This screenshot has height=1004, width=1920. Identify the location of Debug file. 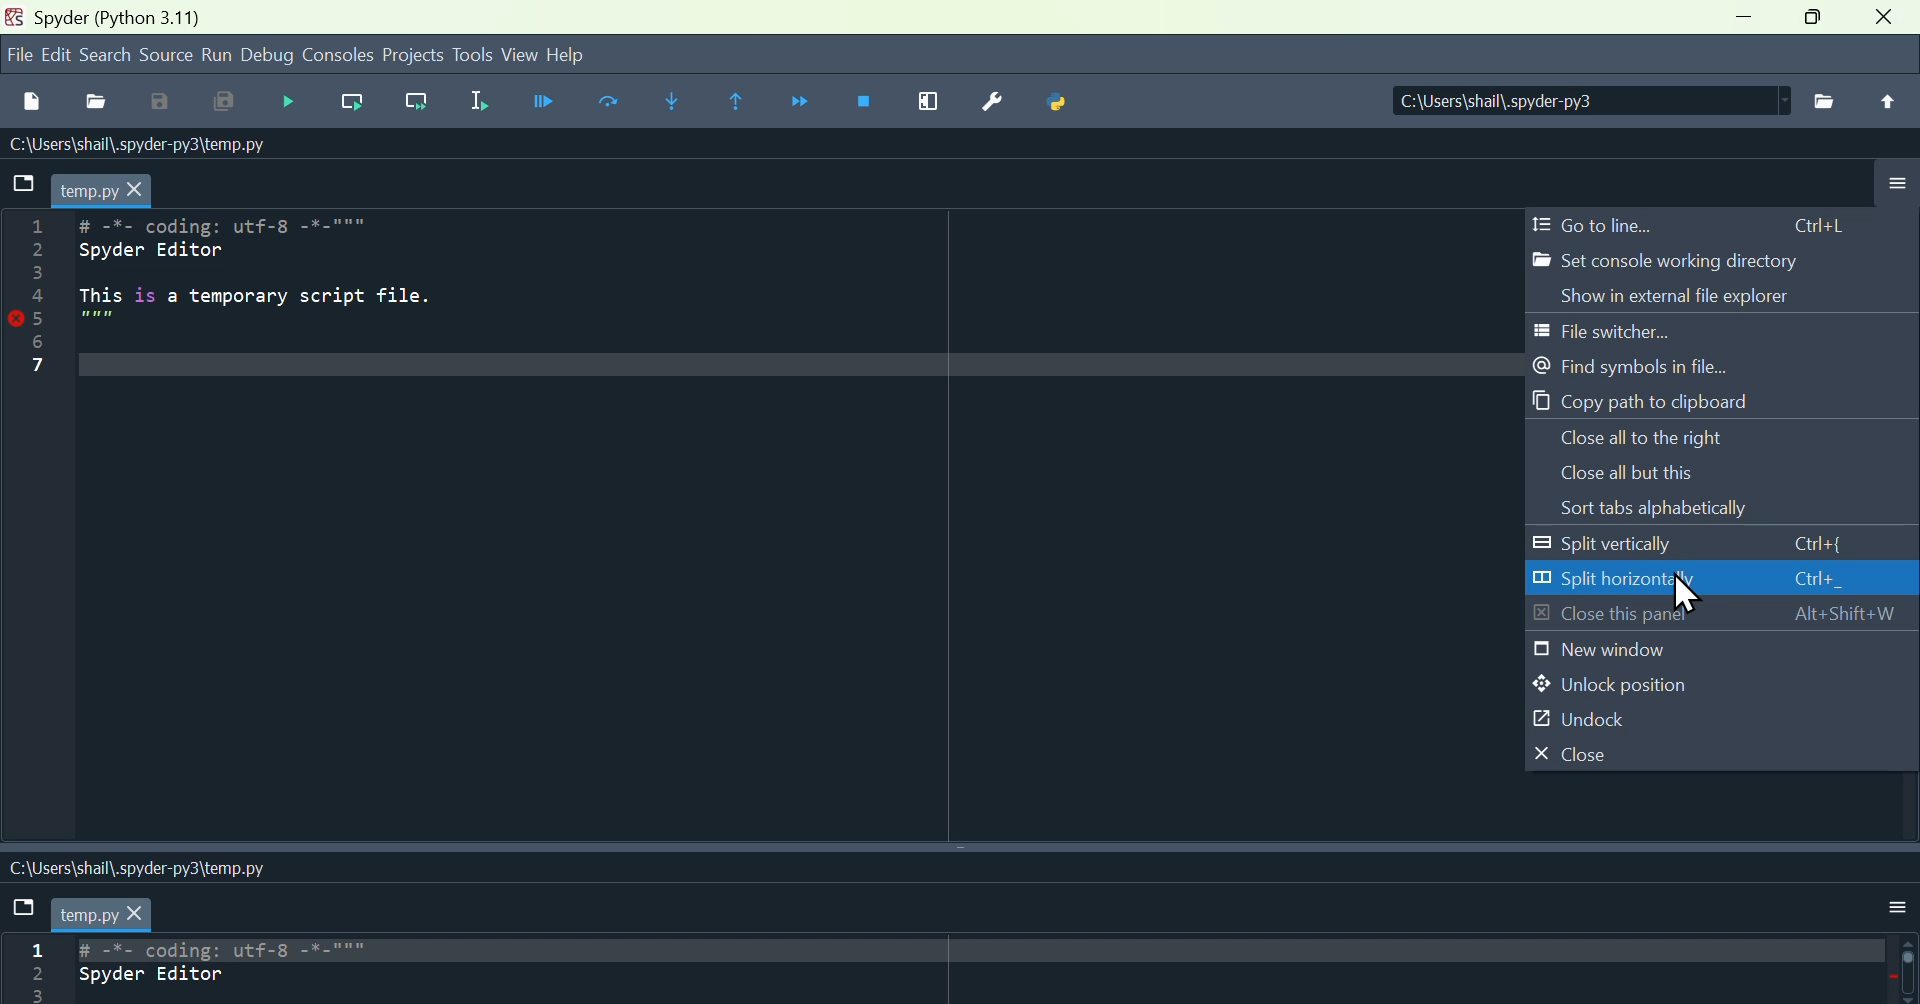
(293, 103).